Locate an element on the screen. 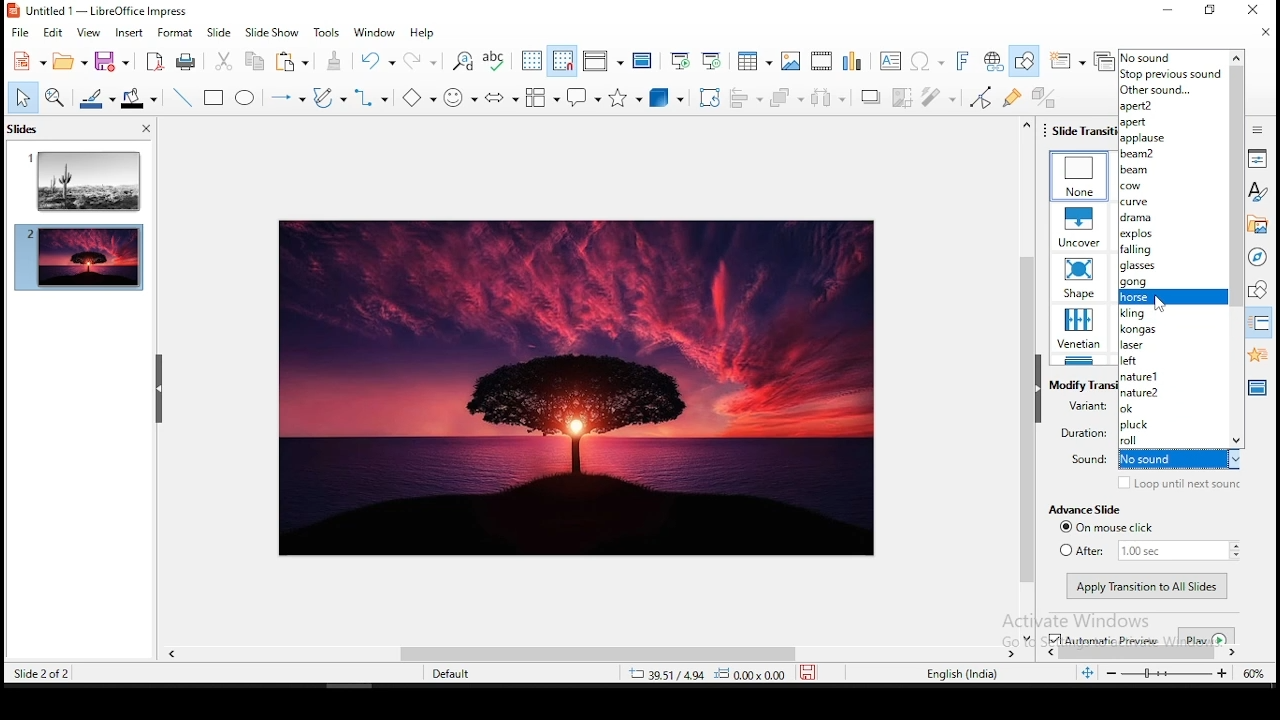  left is located at coordinates (1172, 362).